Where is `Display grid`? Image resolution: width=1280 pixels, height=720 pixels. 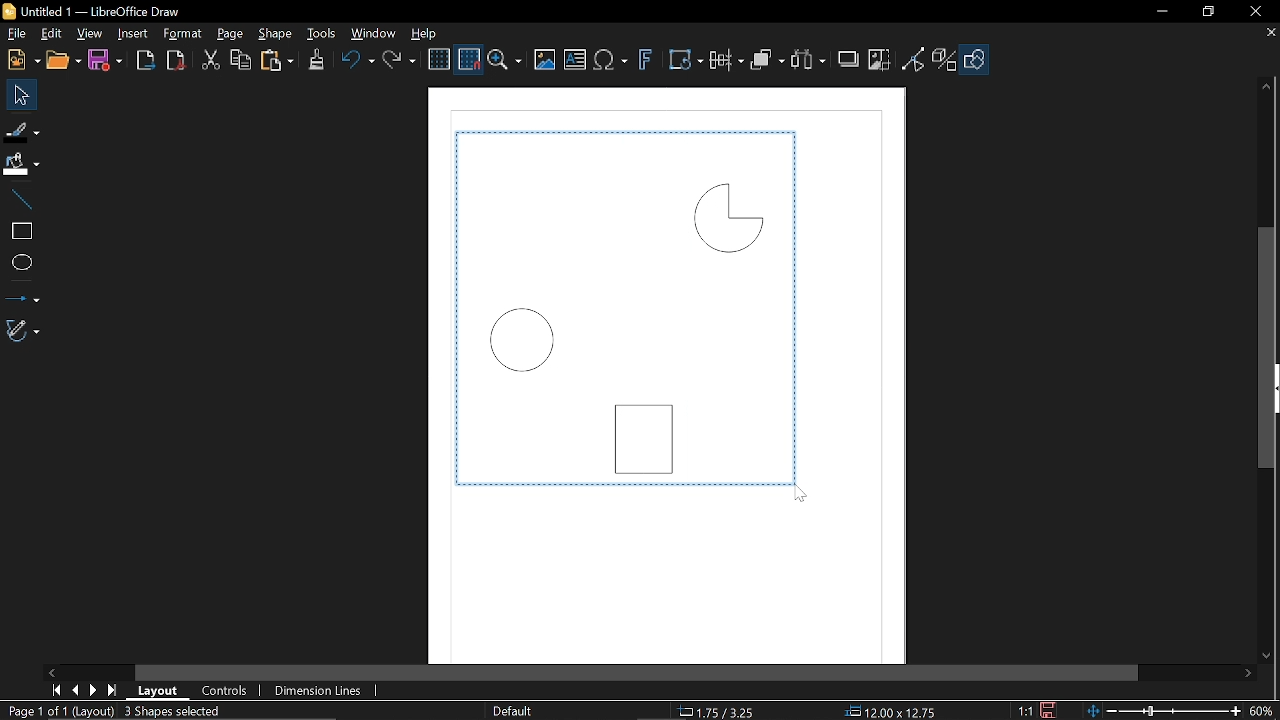 Display grid is located at coordinates (440, 60).